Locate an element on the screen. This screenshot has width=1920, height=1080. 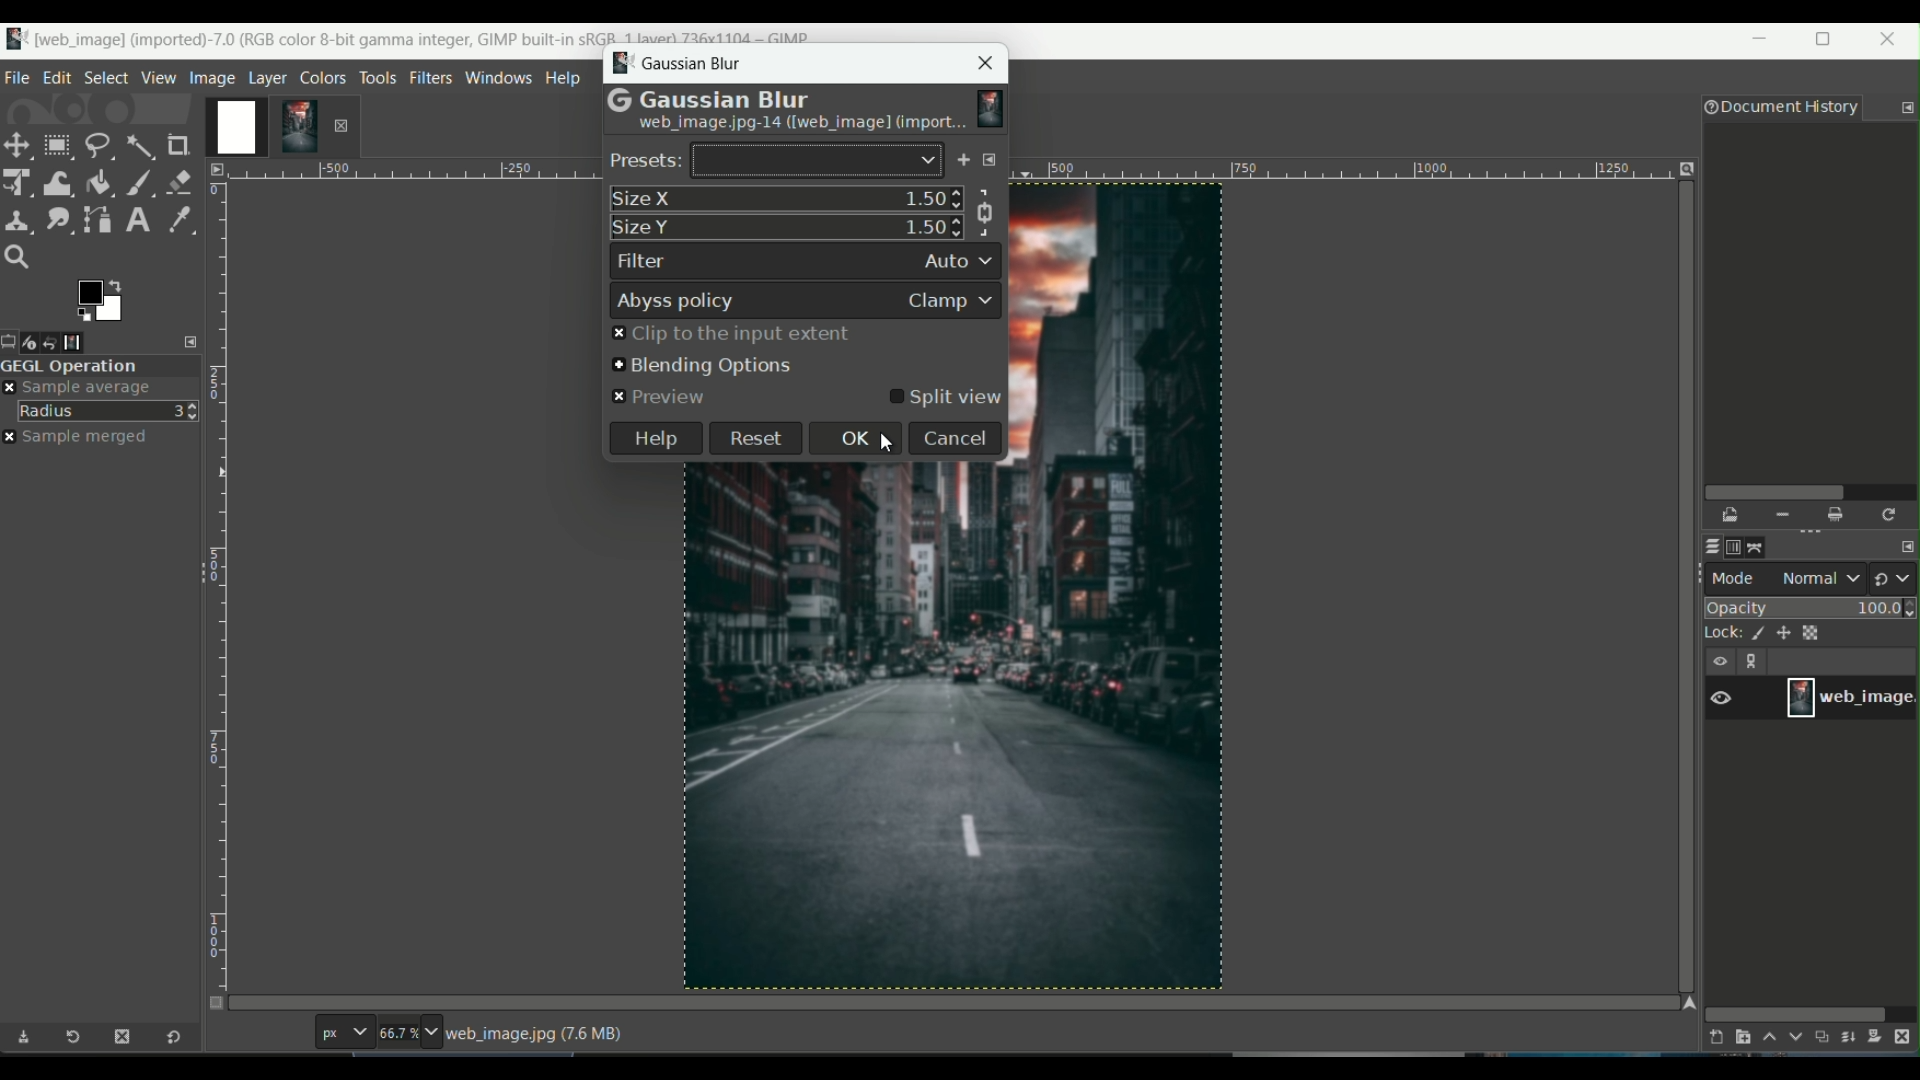
reset is located at coordinates (757, 439).